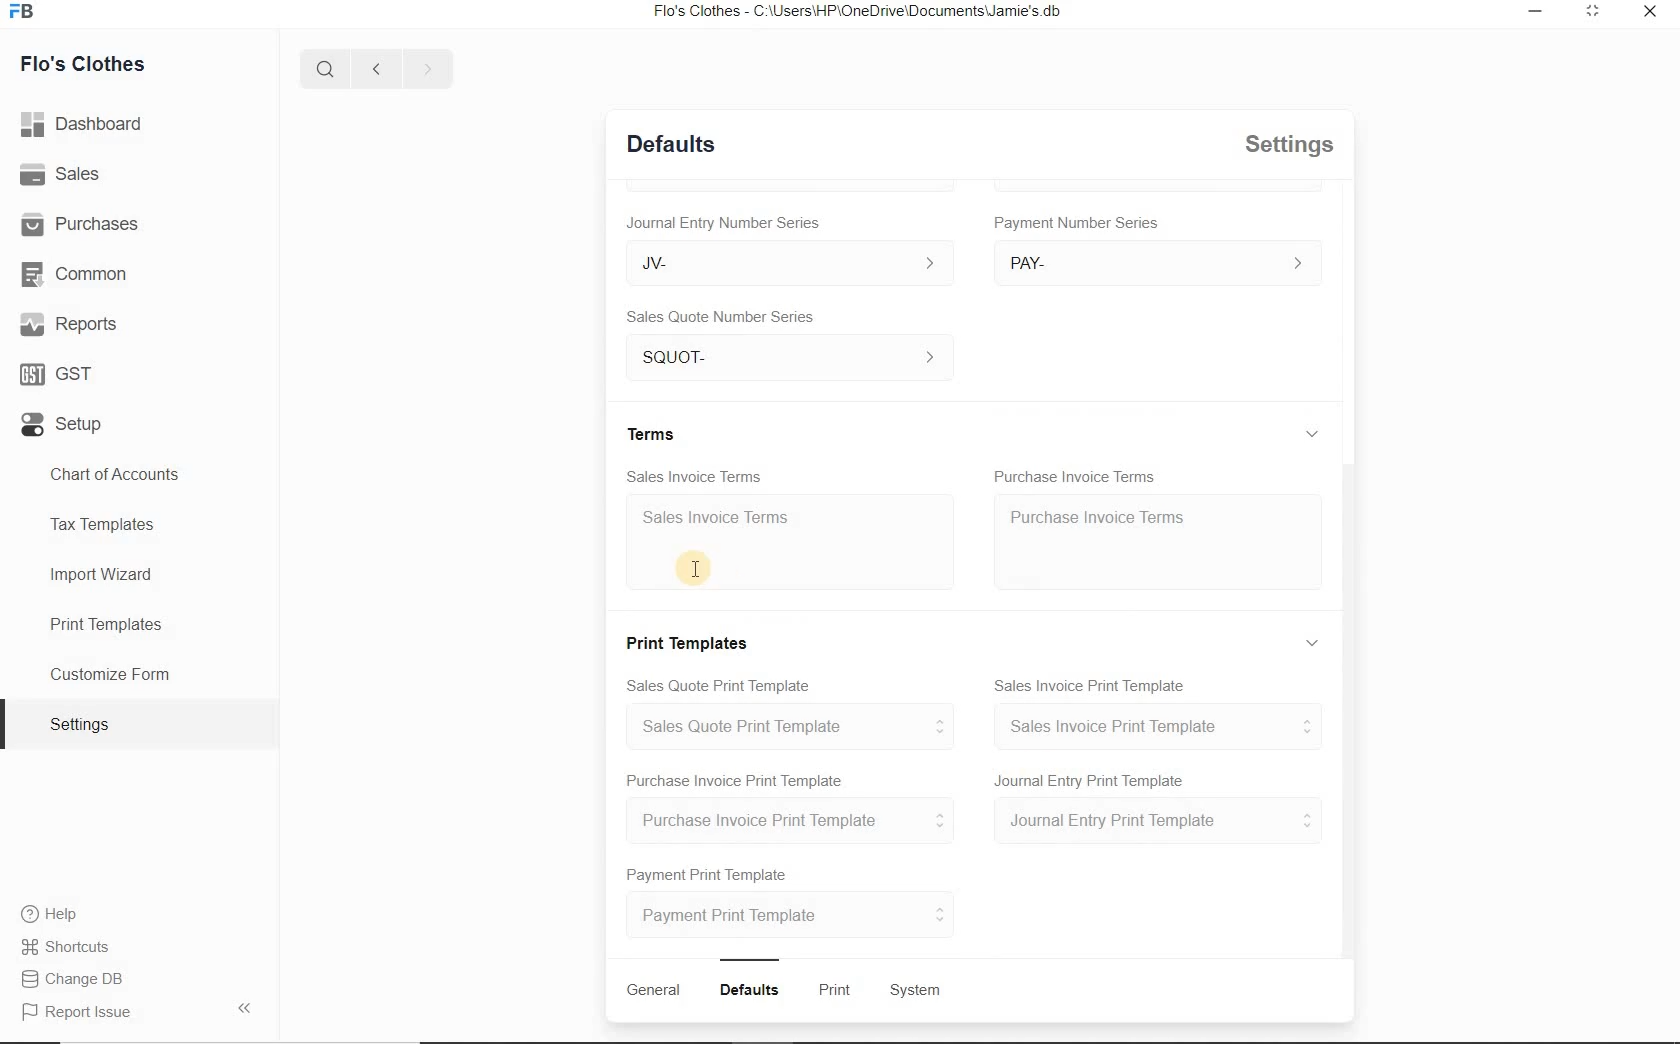 The height and width of the screenshot is (1044, 1680). I want to click on GST, so click(58, 374).